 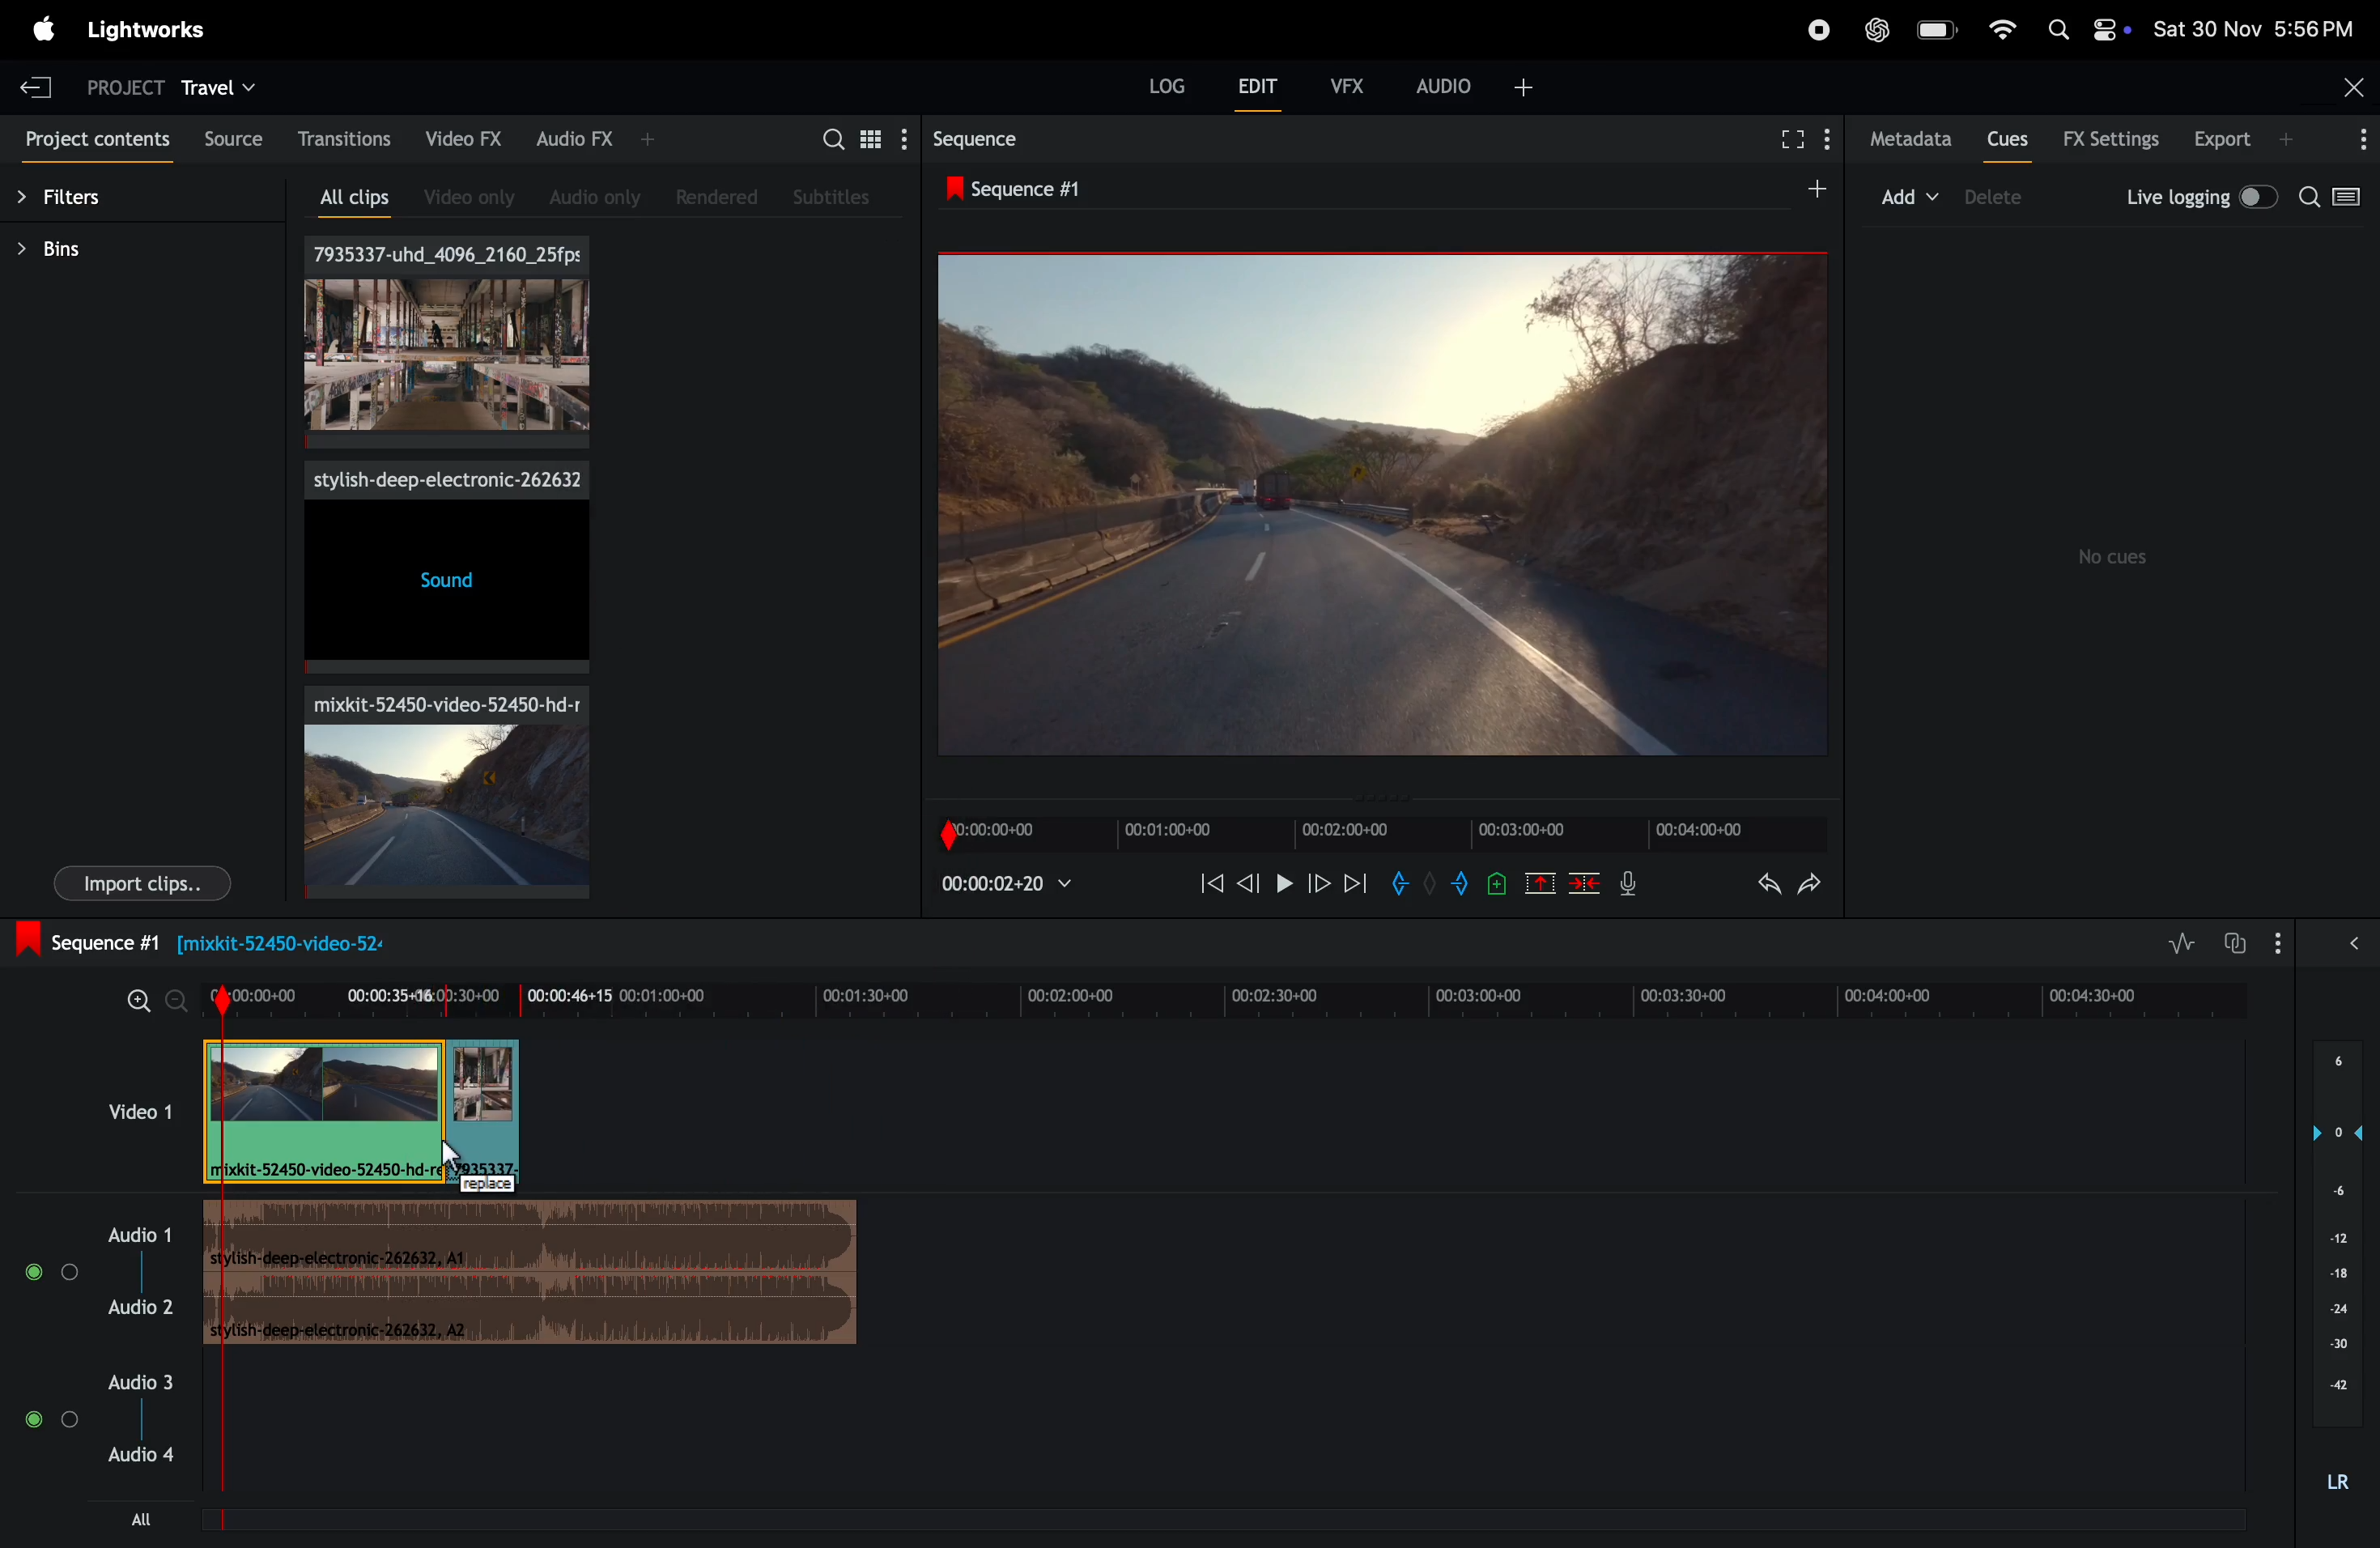 I want to click on timeframe, so click(x=1369, y=826).